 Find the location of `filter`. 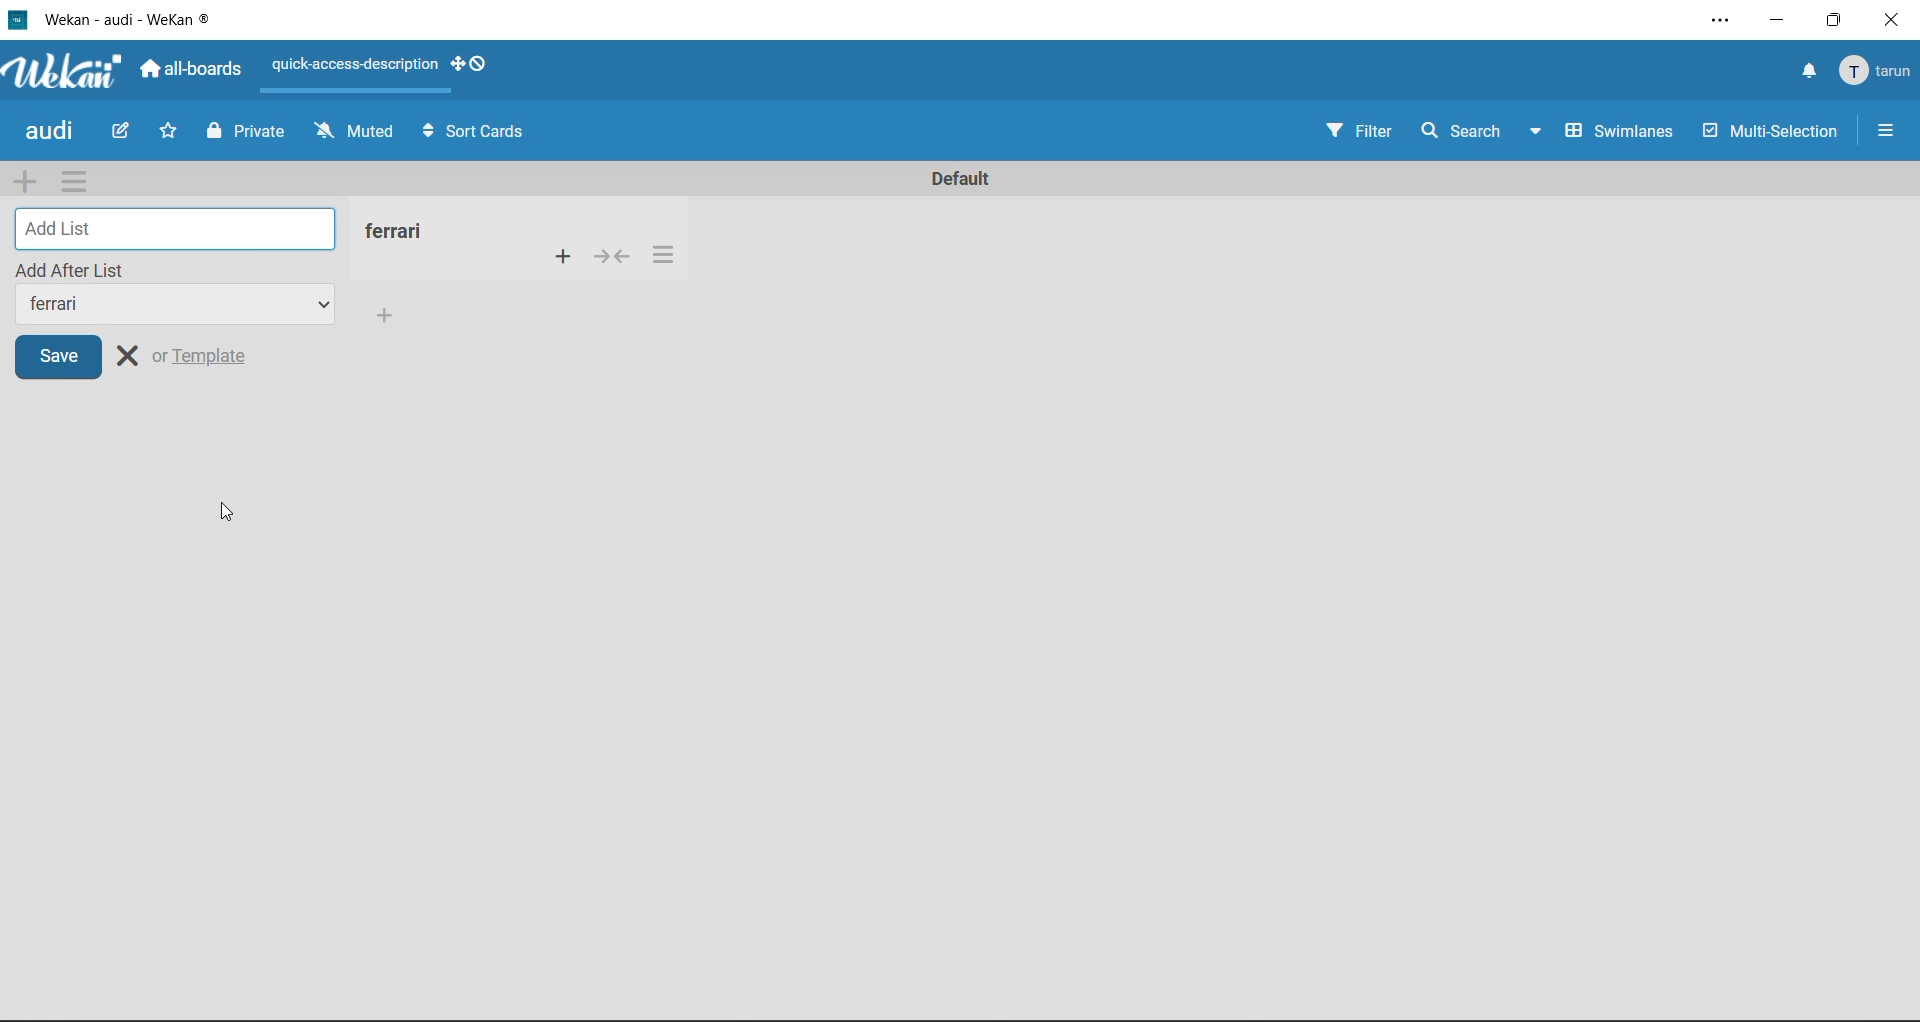

filter is located at coordinates (1362, 133).